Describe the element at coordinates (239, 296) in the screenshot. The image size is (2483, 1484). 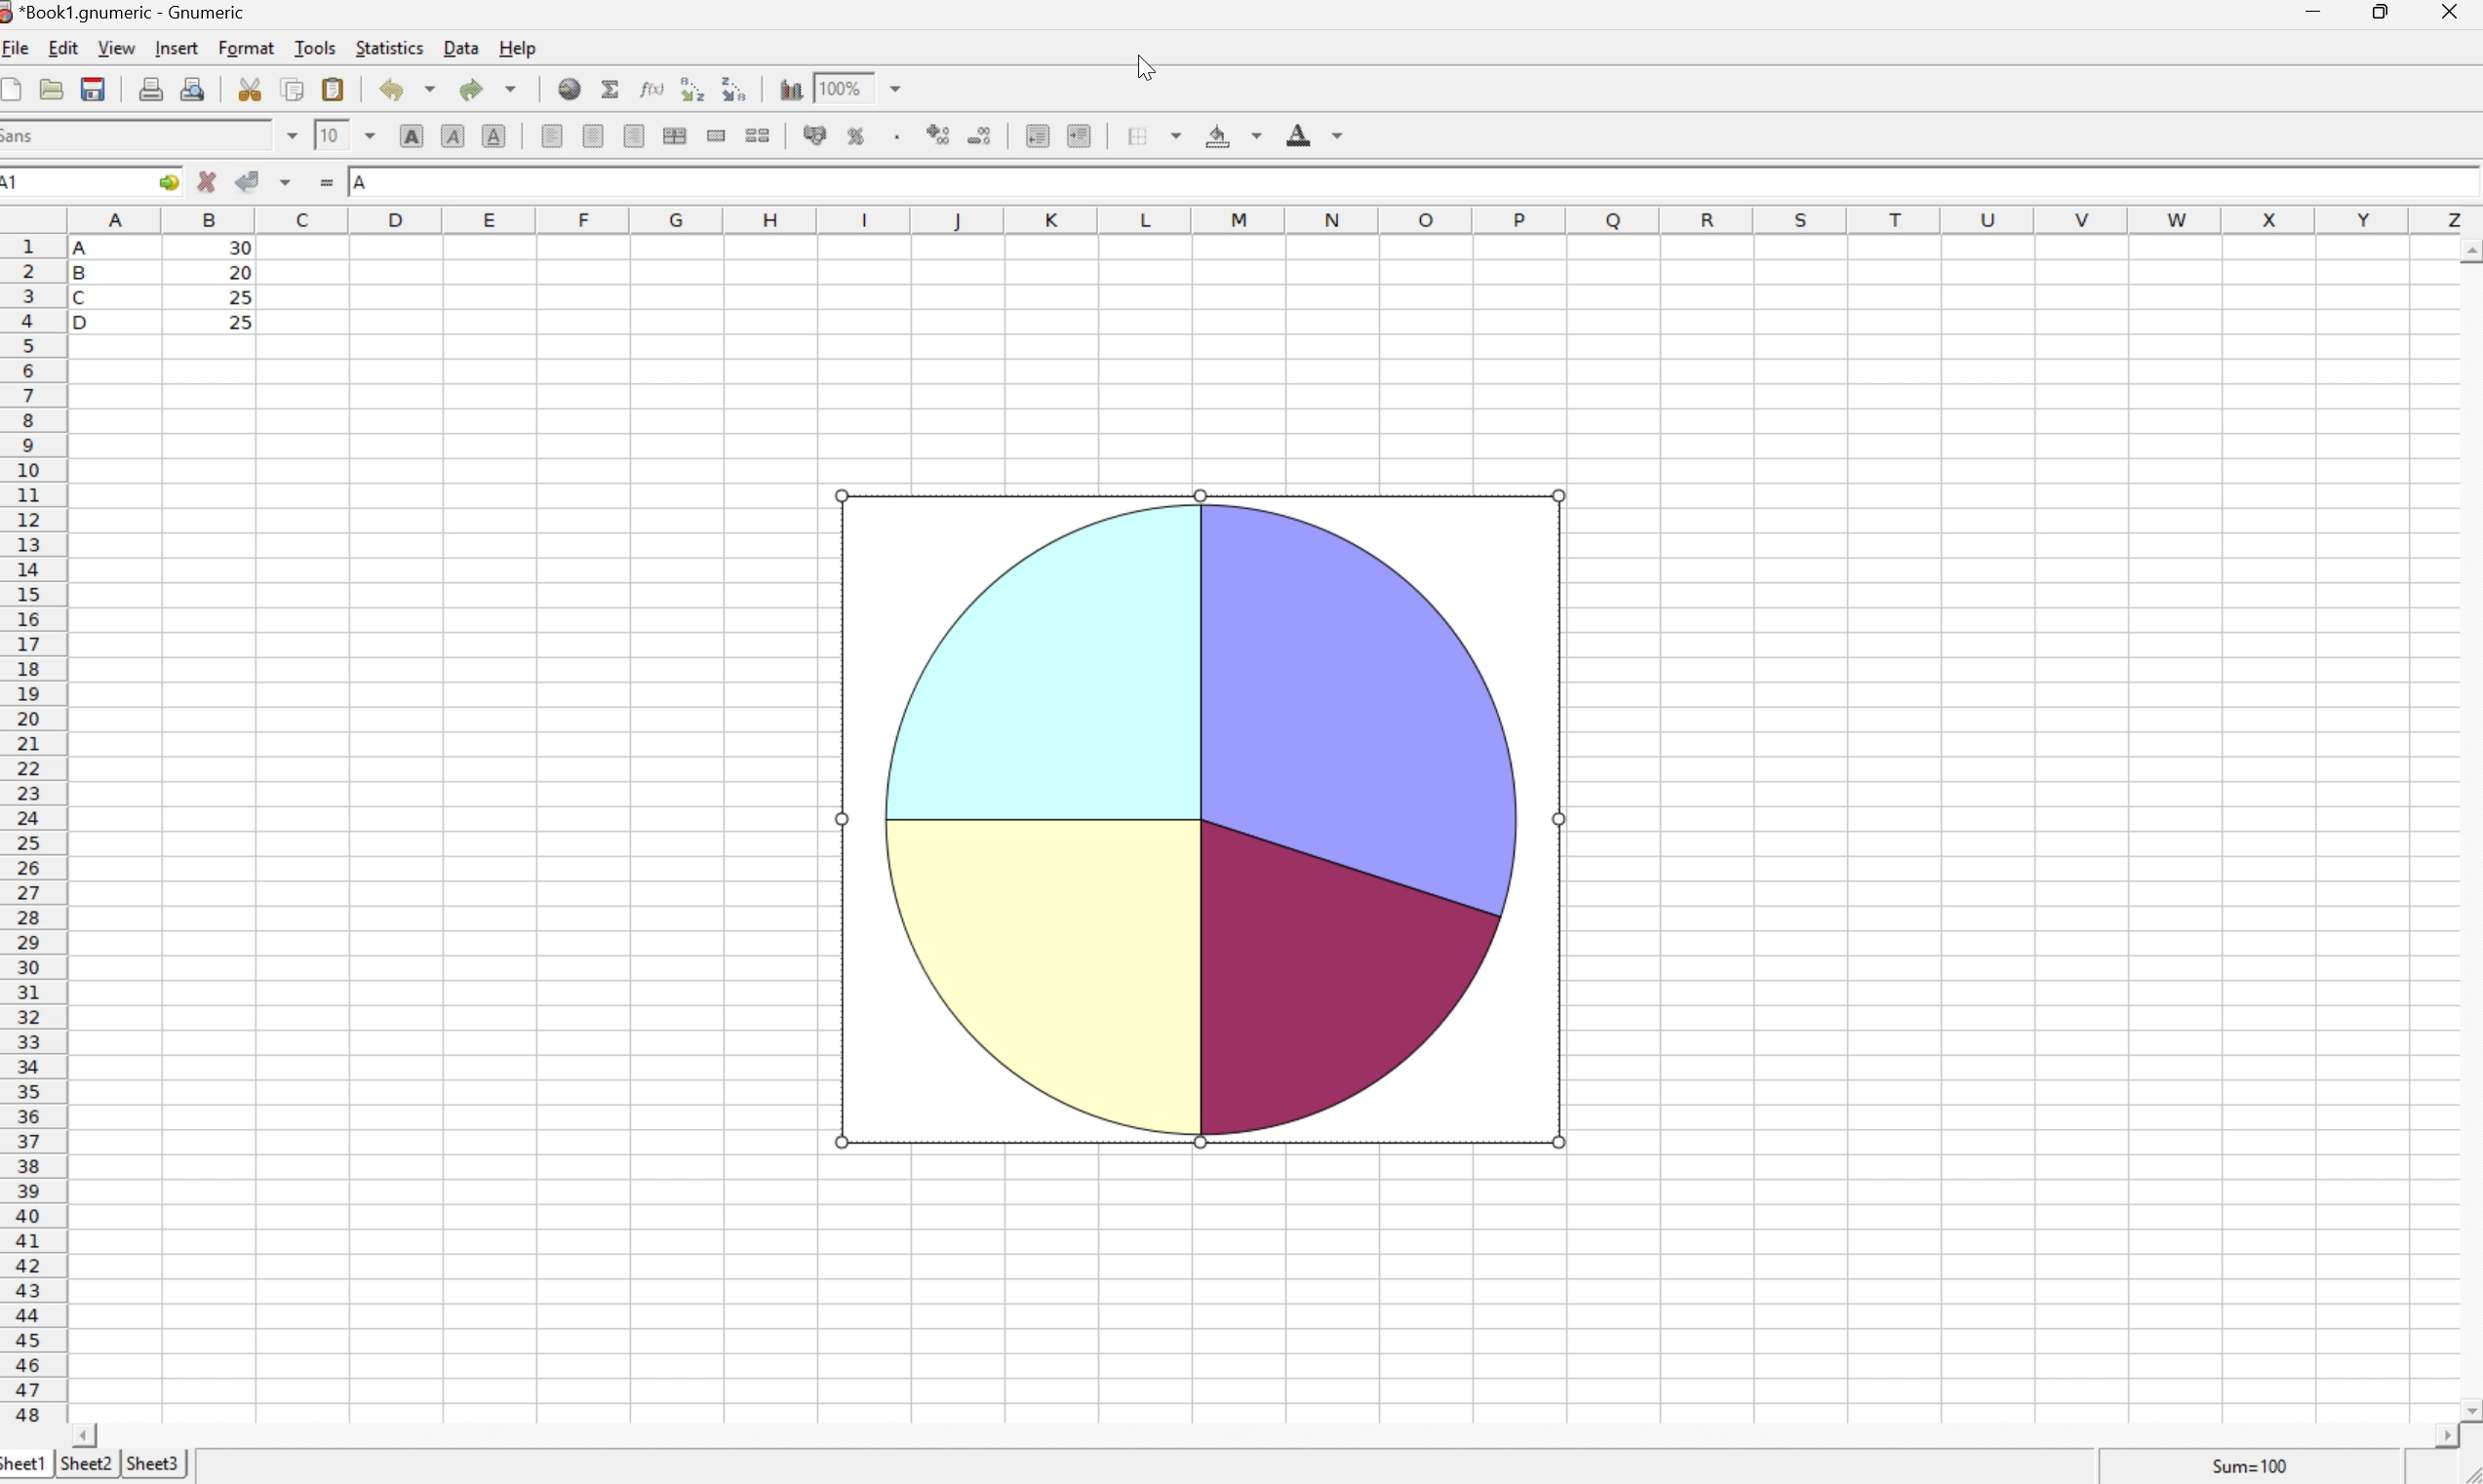
I see `25` at that location.